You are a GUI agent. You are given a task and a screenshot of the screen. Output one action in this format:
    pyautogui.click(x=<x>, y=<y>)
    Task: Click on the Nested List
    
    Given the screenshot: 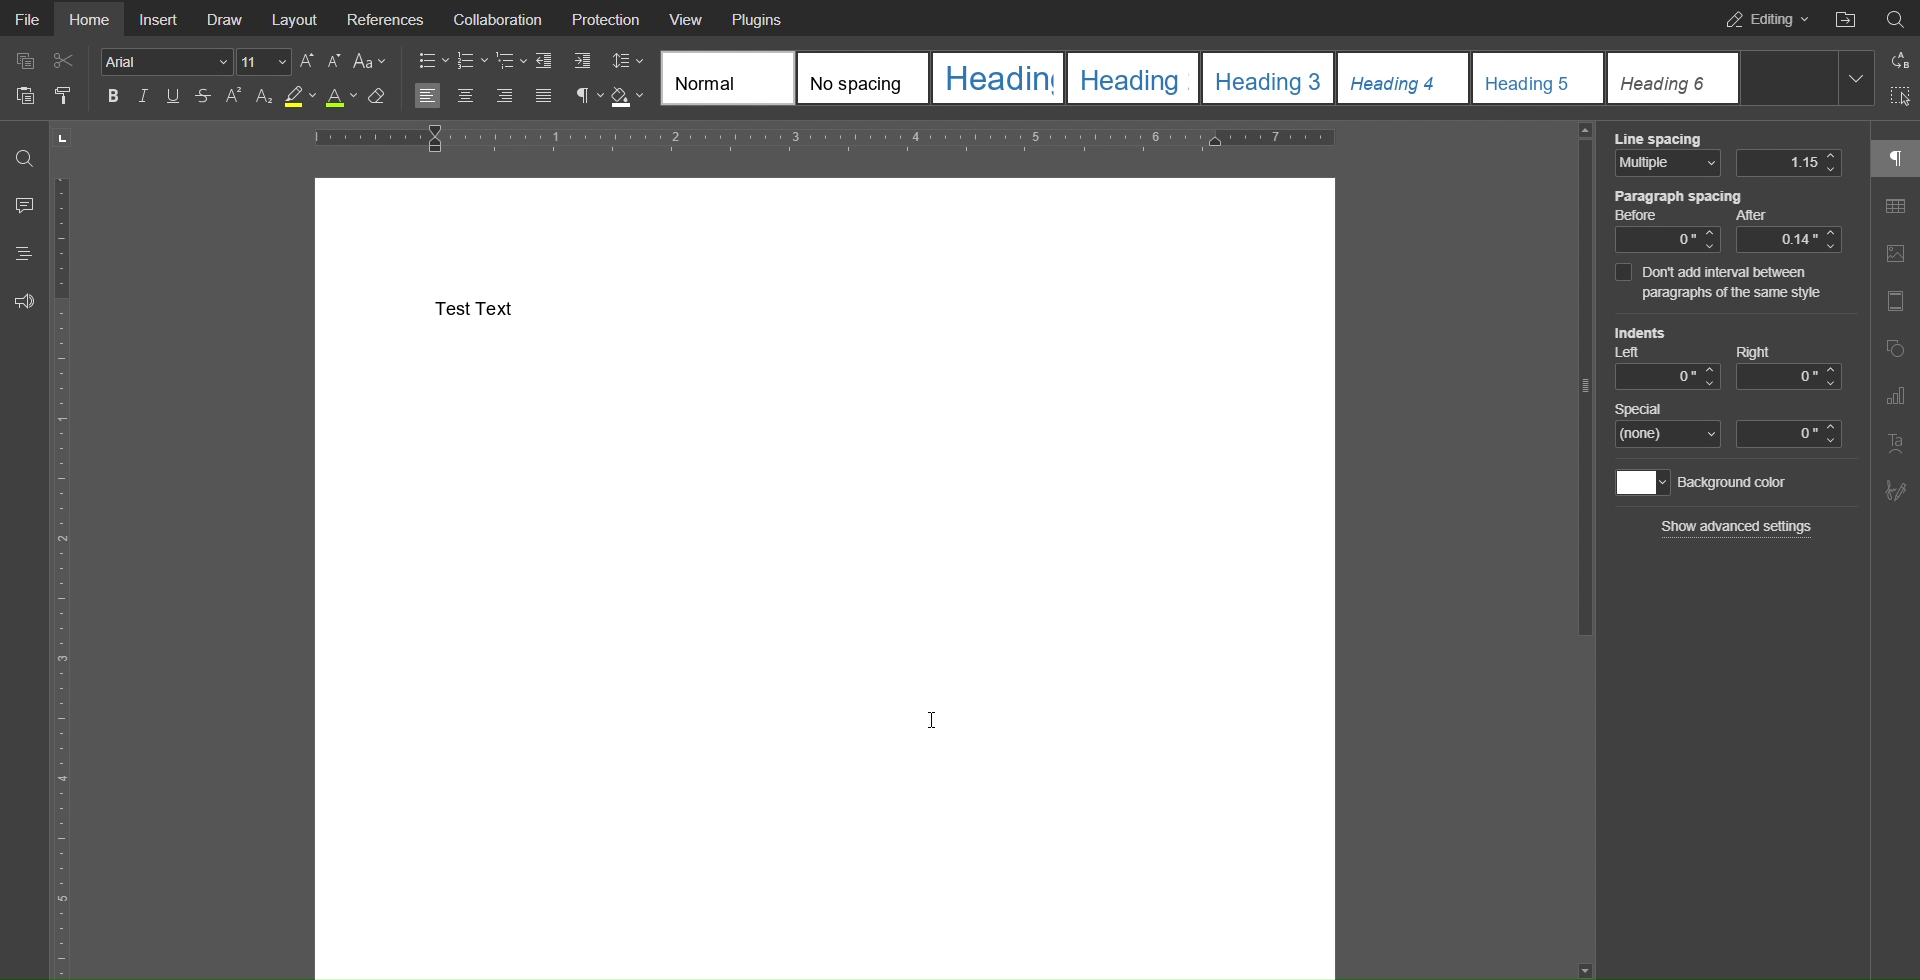 What is the action you would take?
    pyautogui.click(x=511, y=62)
    